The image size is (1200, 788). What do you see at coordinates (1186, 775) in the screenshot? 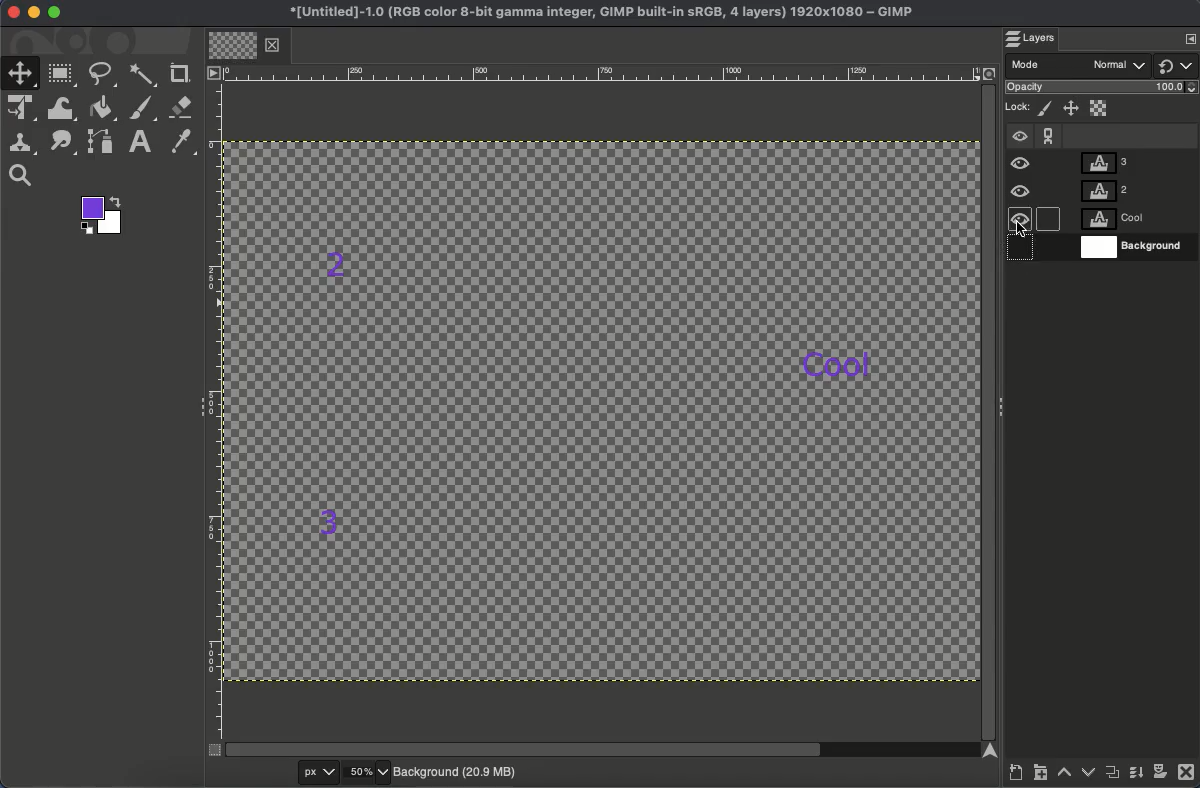
I see `Close` at bounding box center [1186, 775].